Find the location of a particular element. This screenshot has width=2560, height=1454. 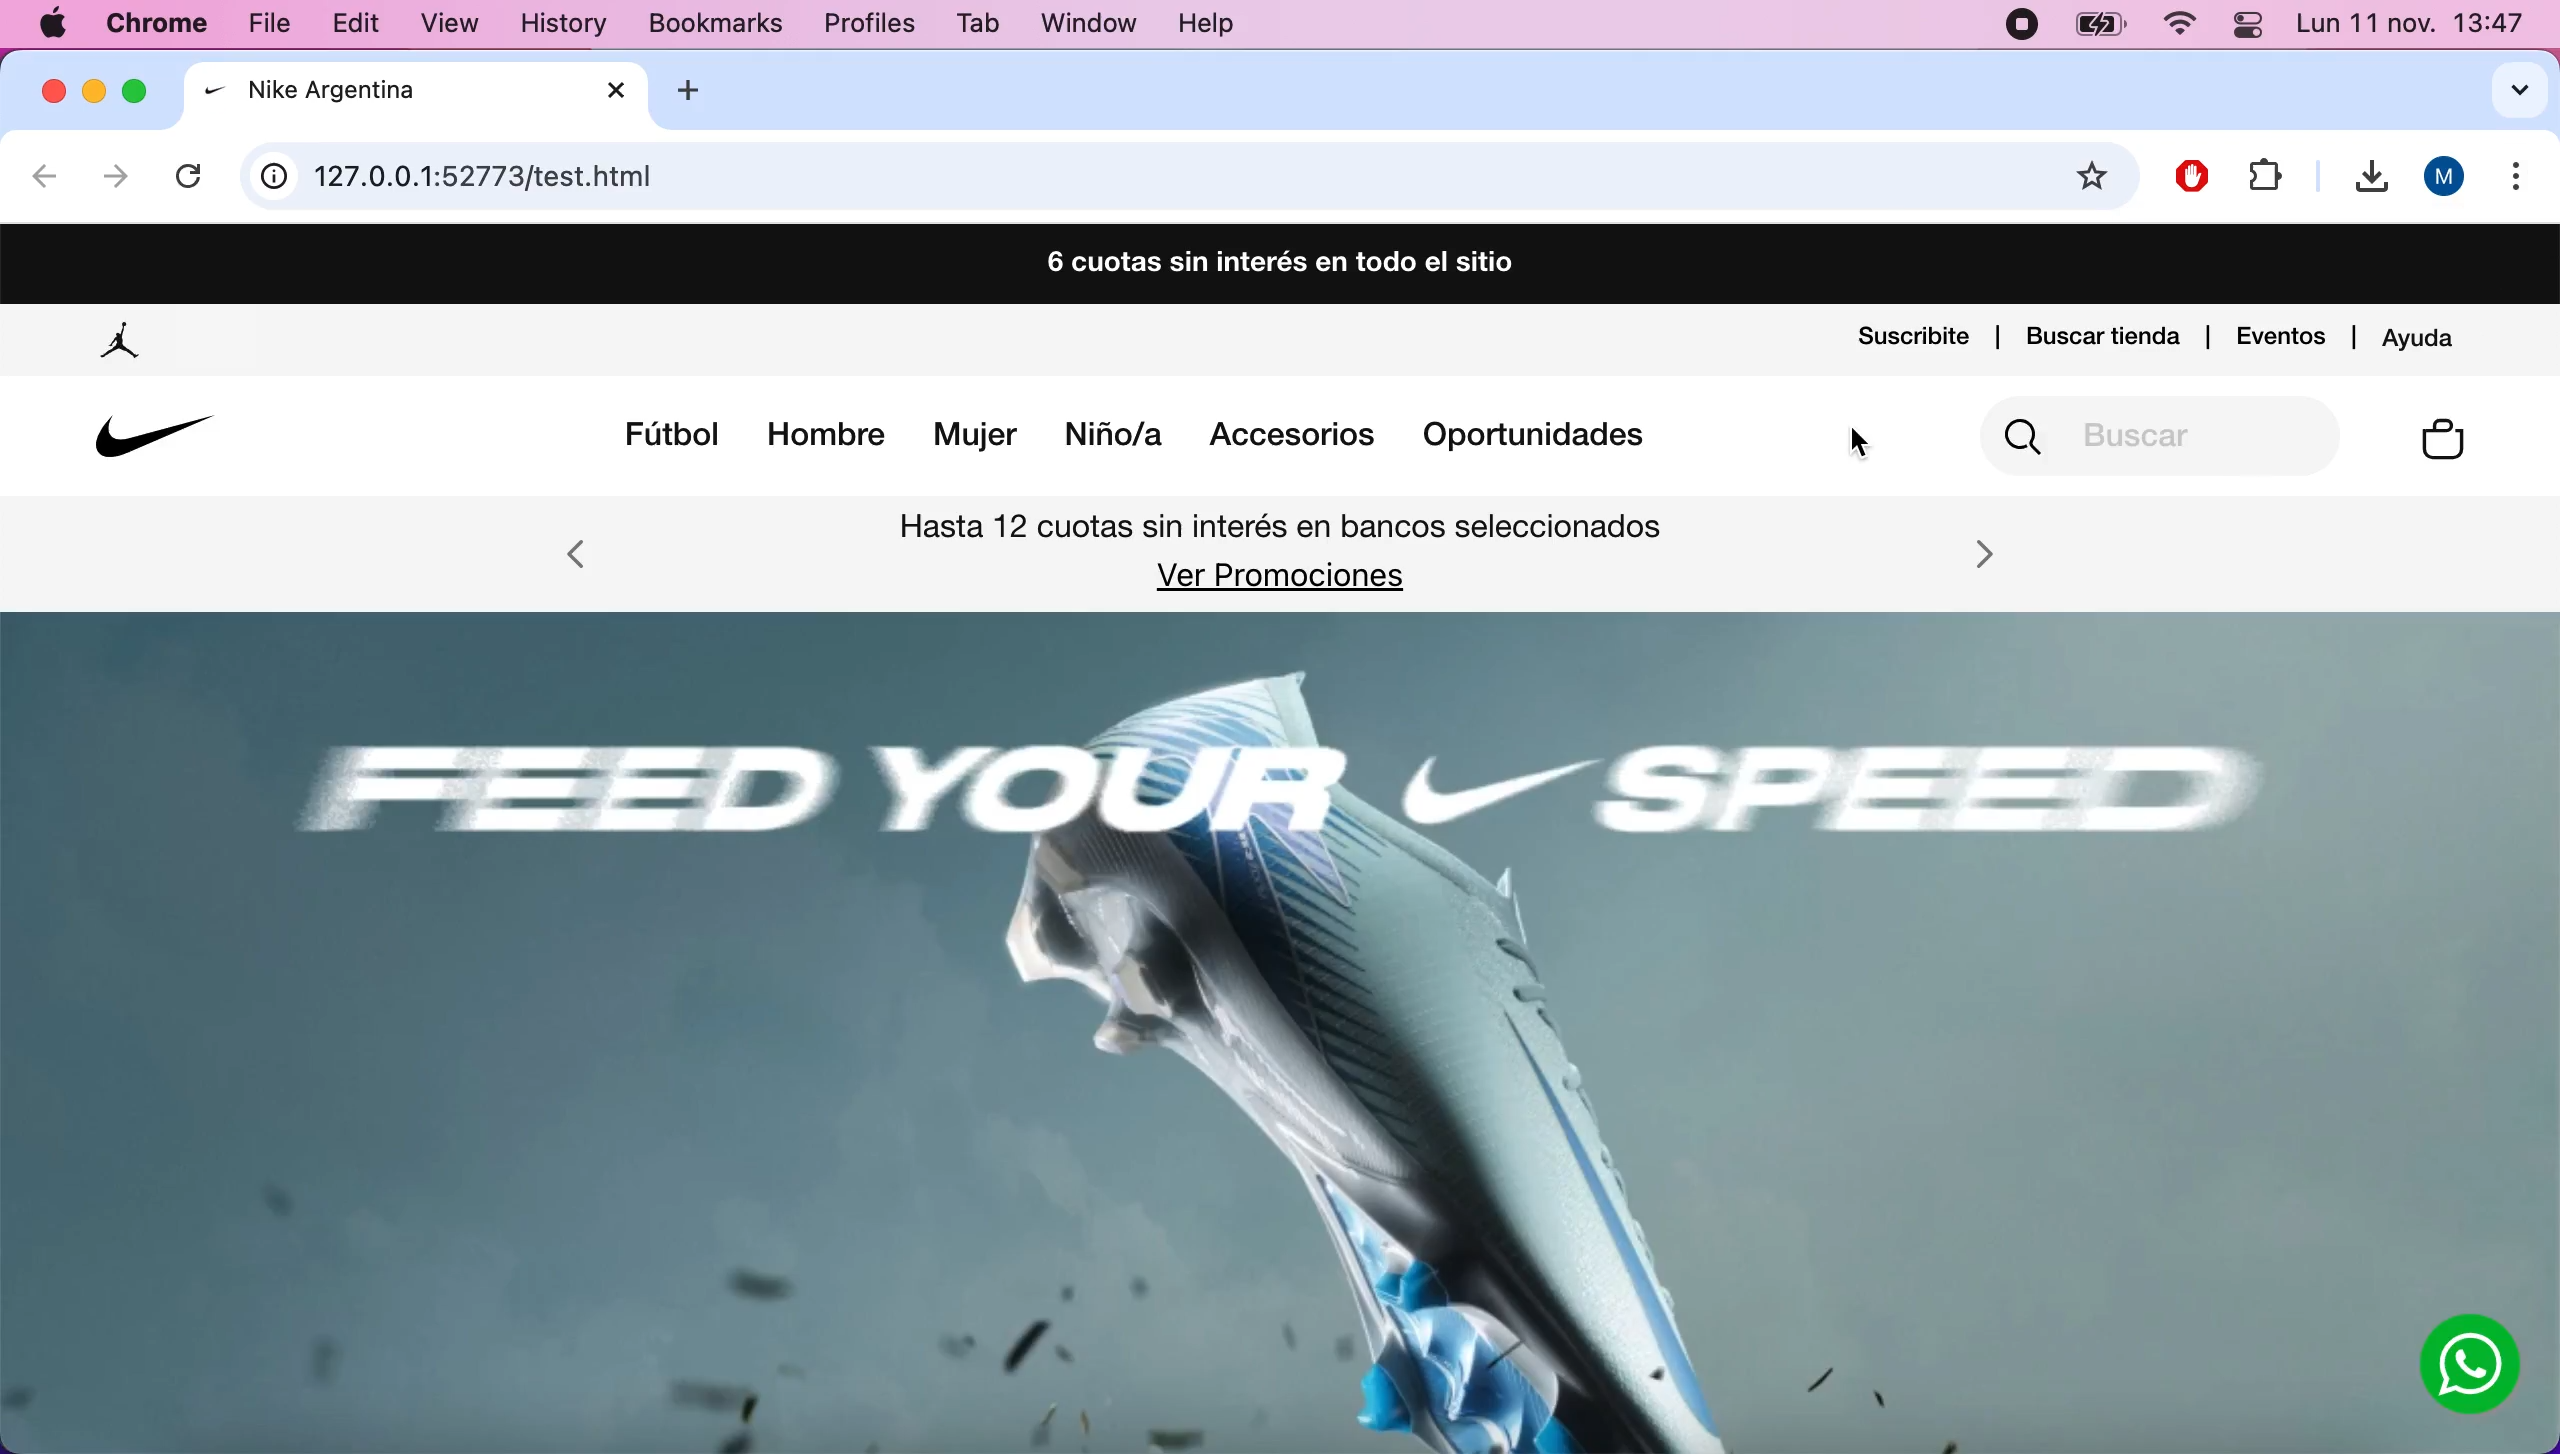

customize and control google chrome is located at coordinates (2523, 182).